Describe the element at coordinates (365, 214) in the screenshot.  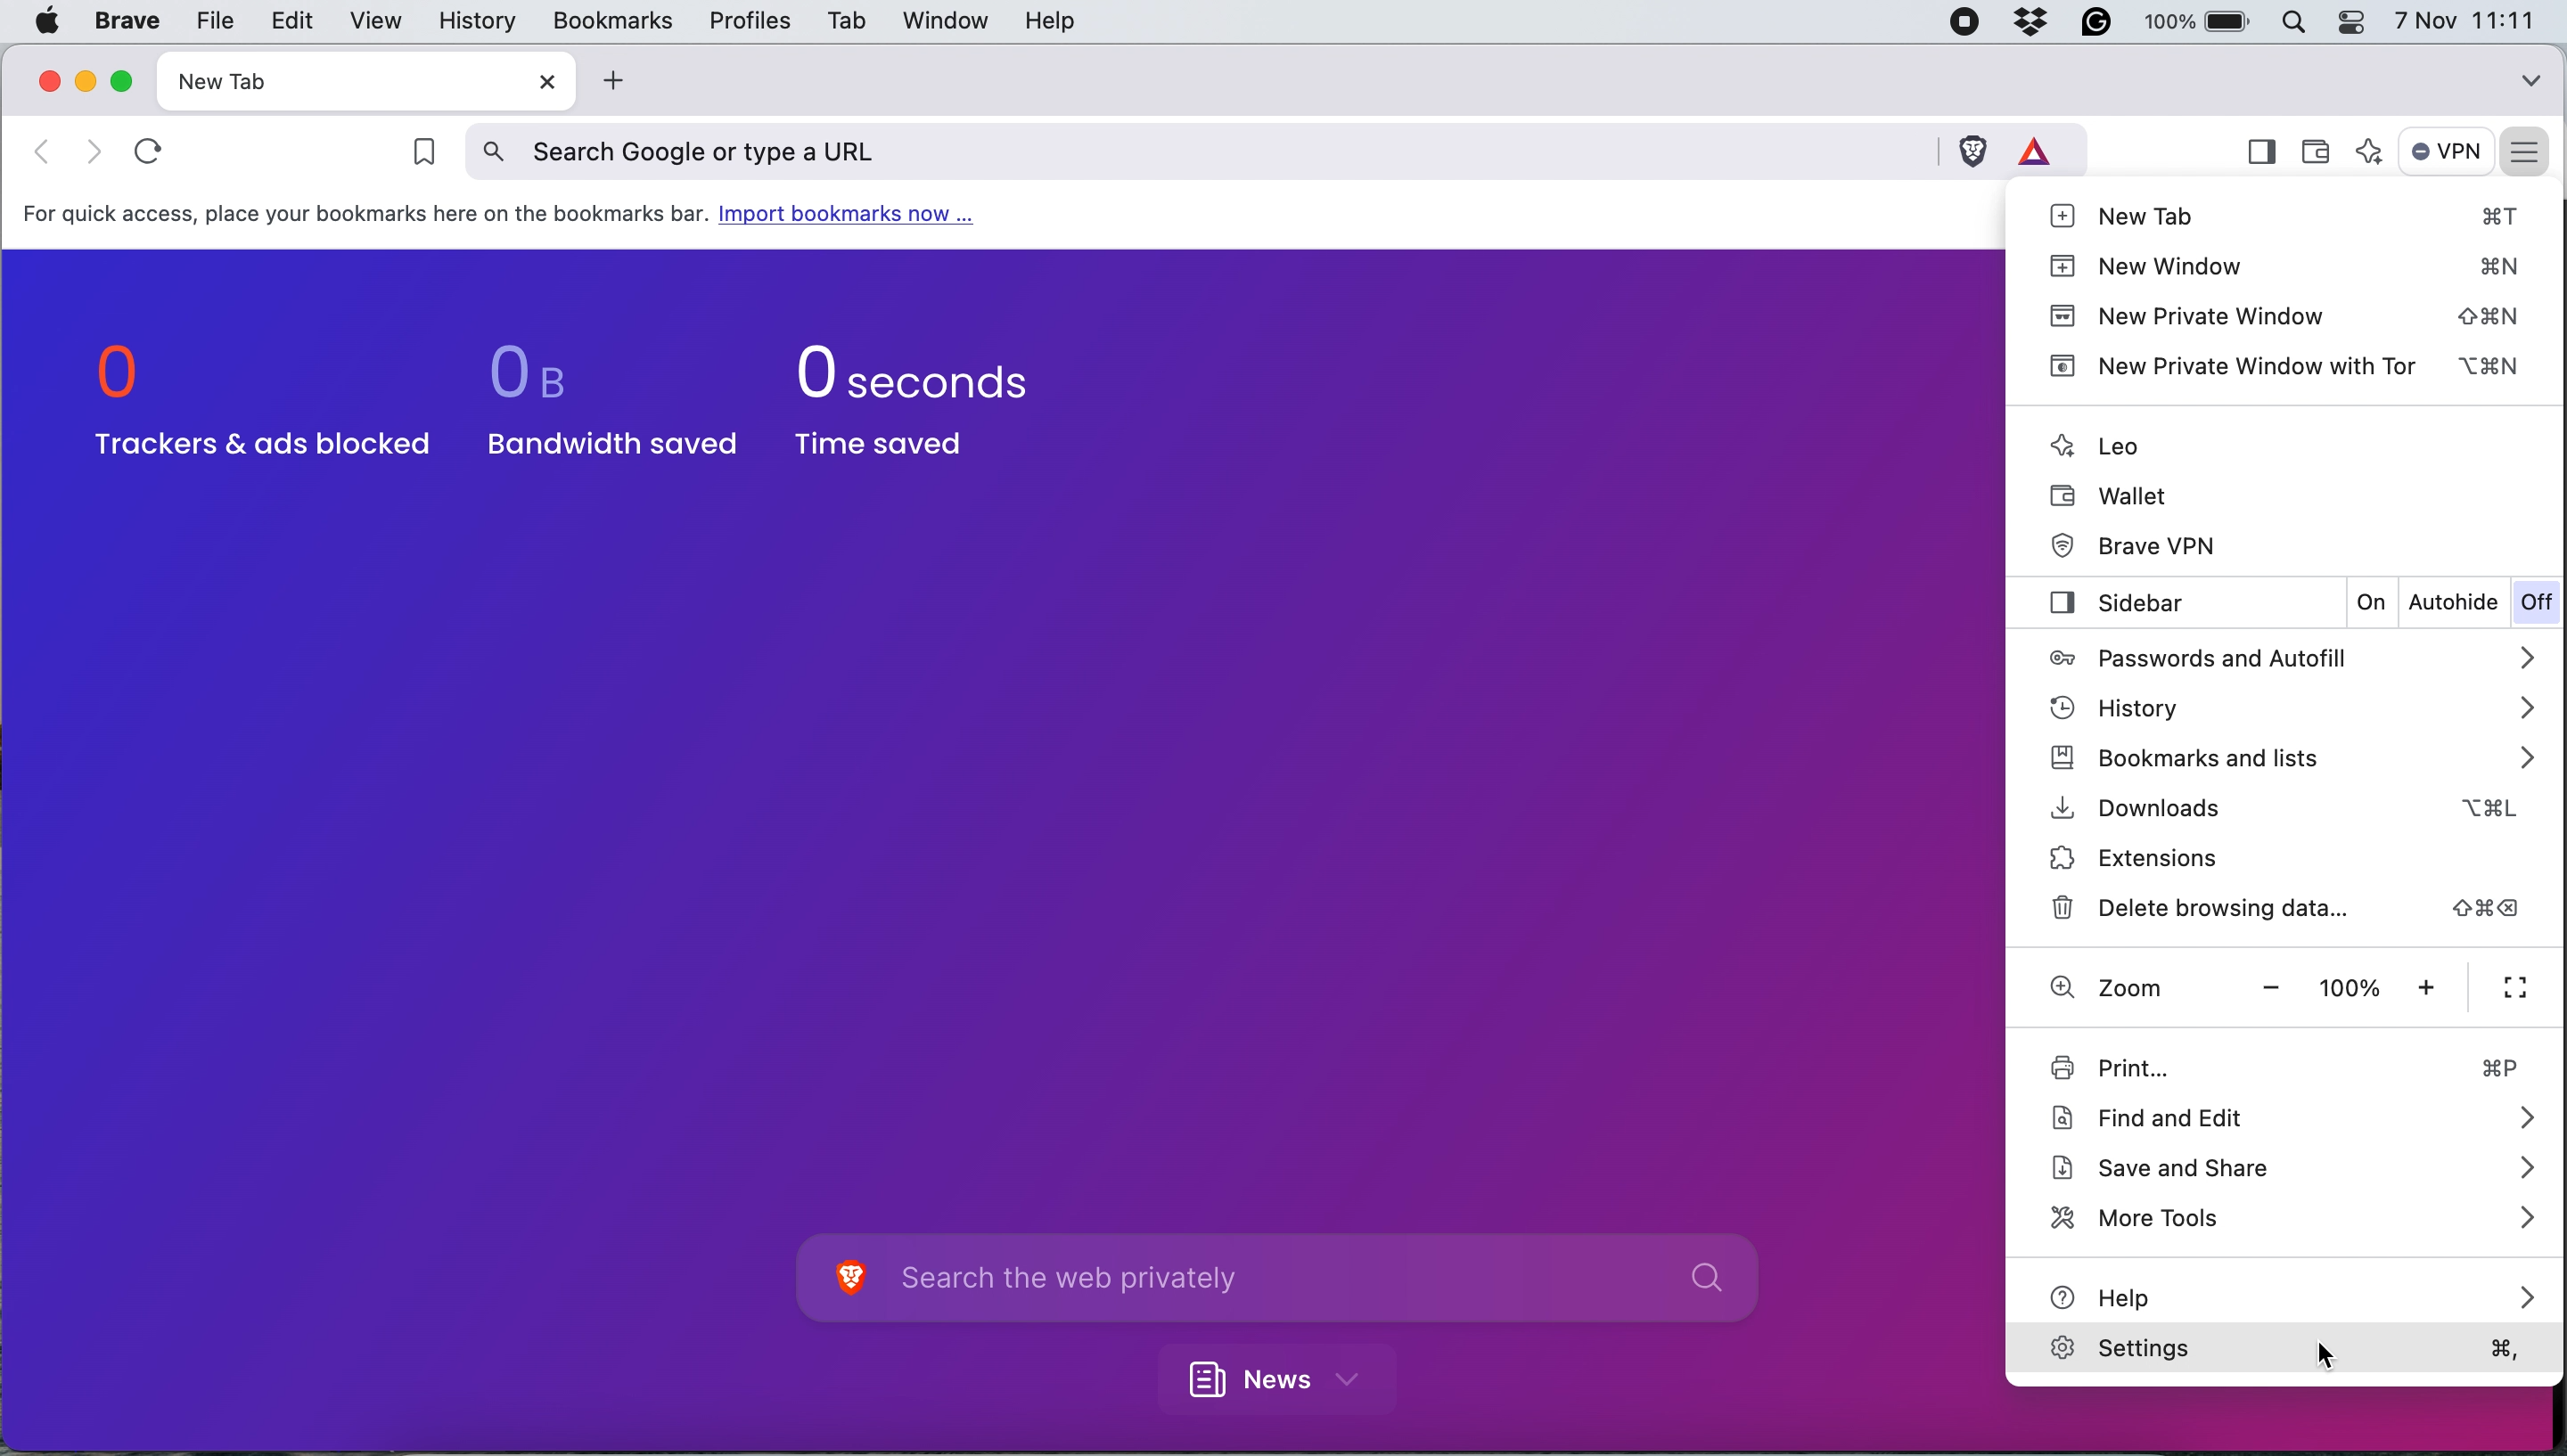
I see `For quick access, place your bookmarks here on the bookmarks bar.` at that location.